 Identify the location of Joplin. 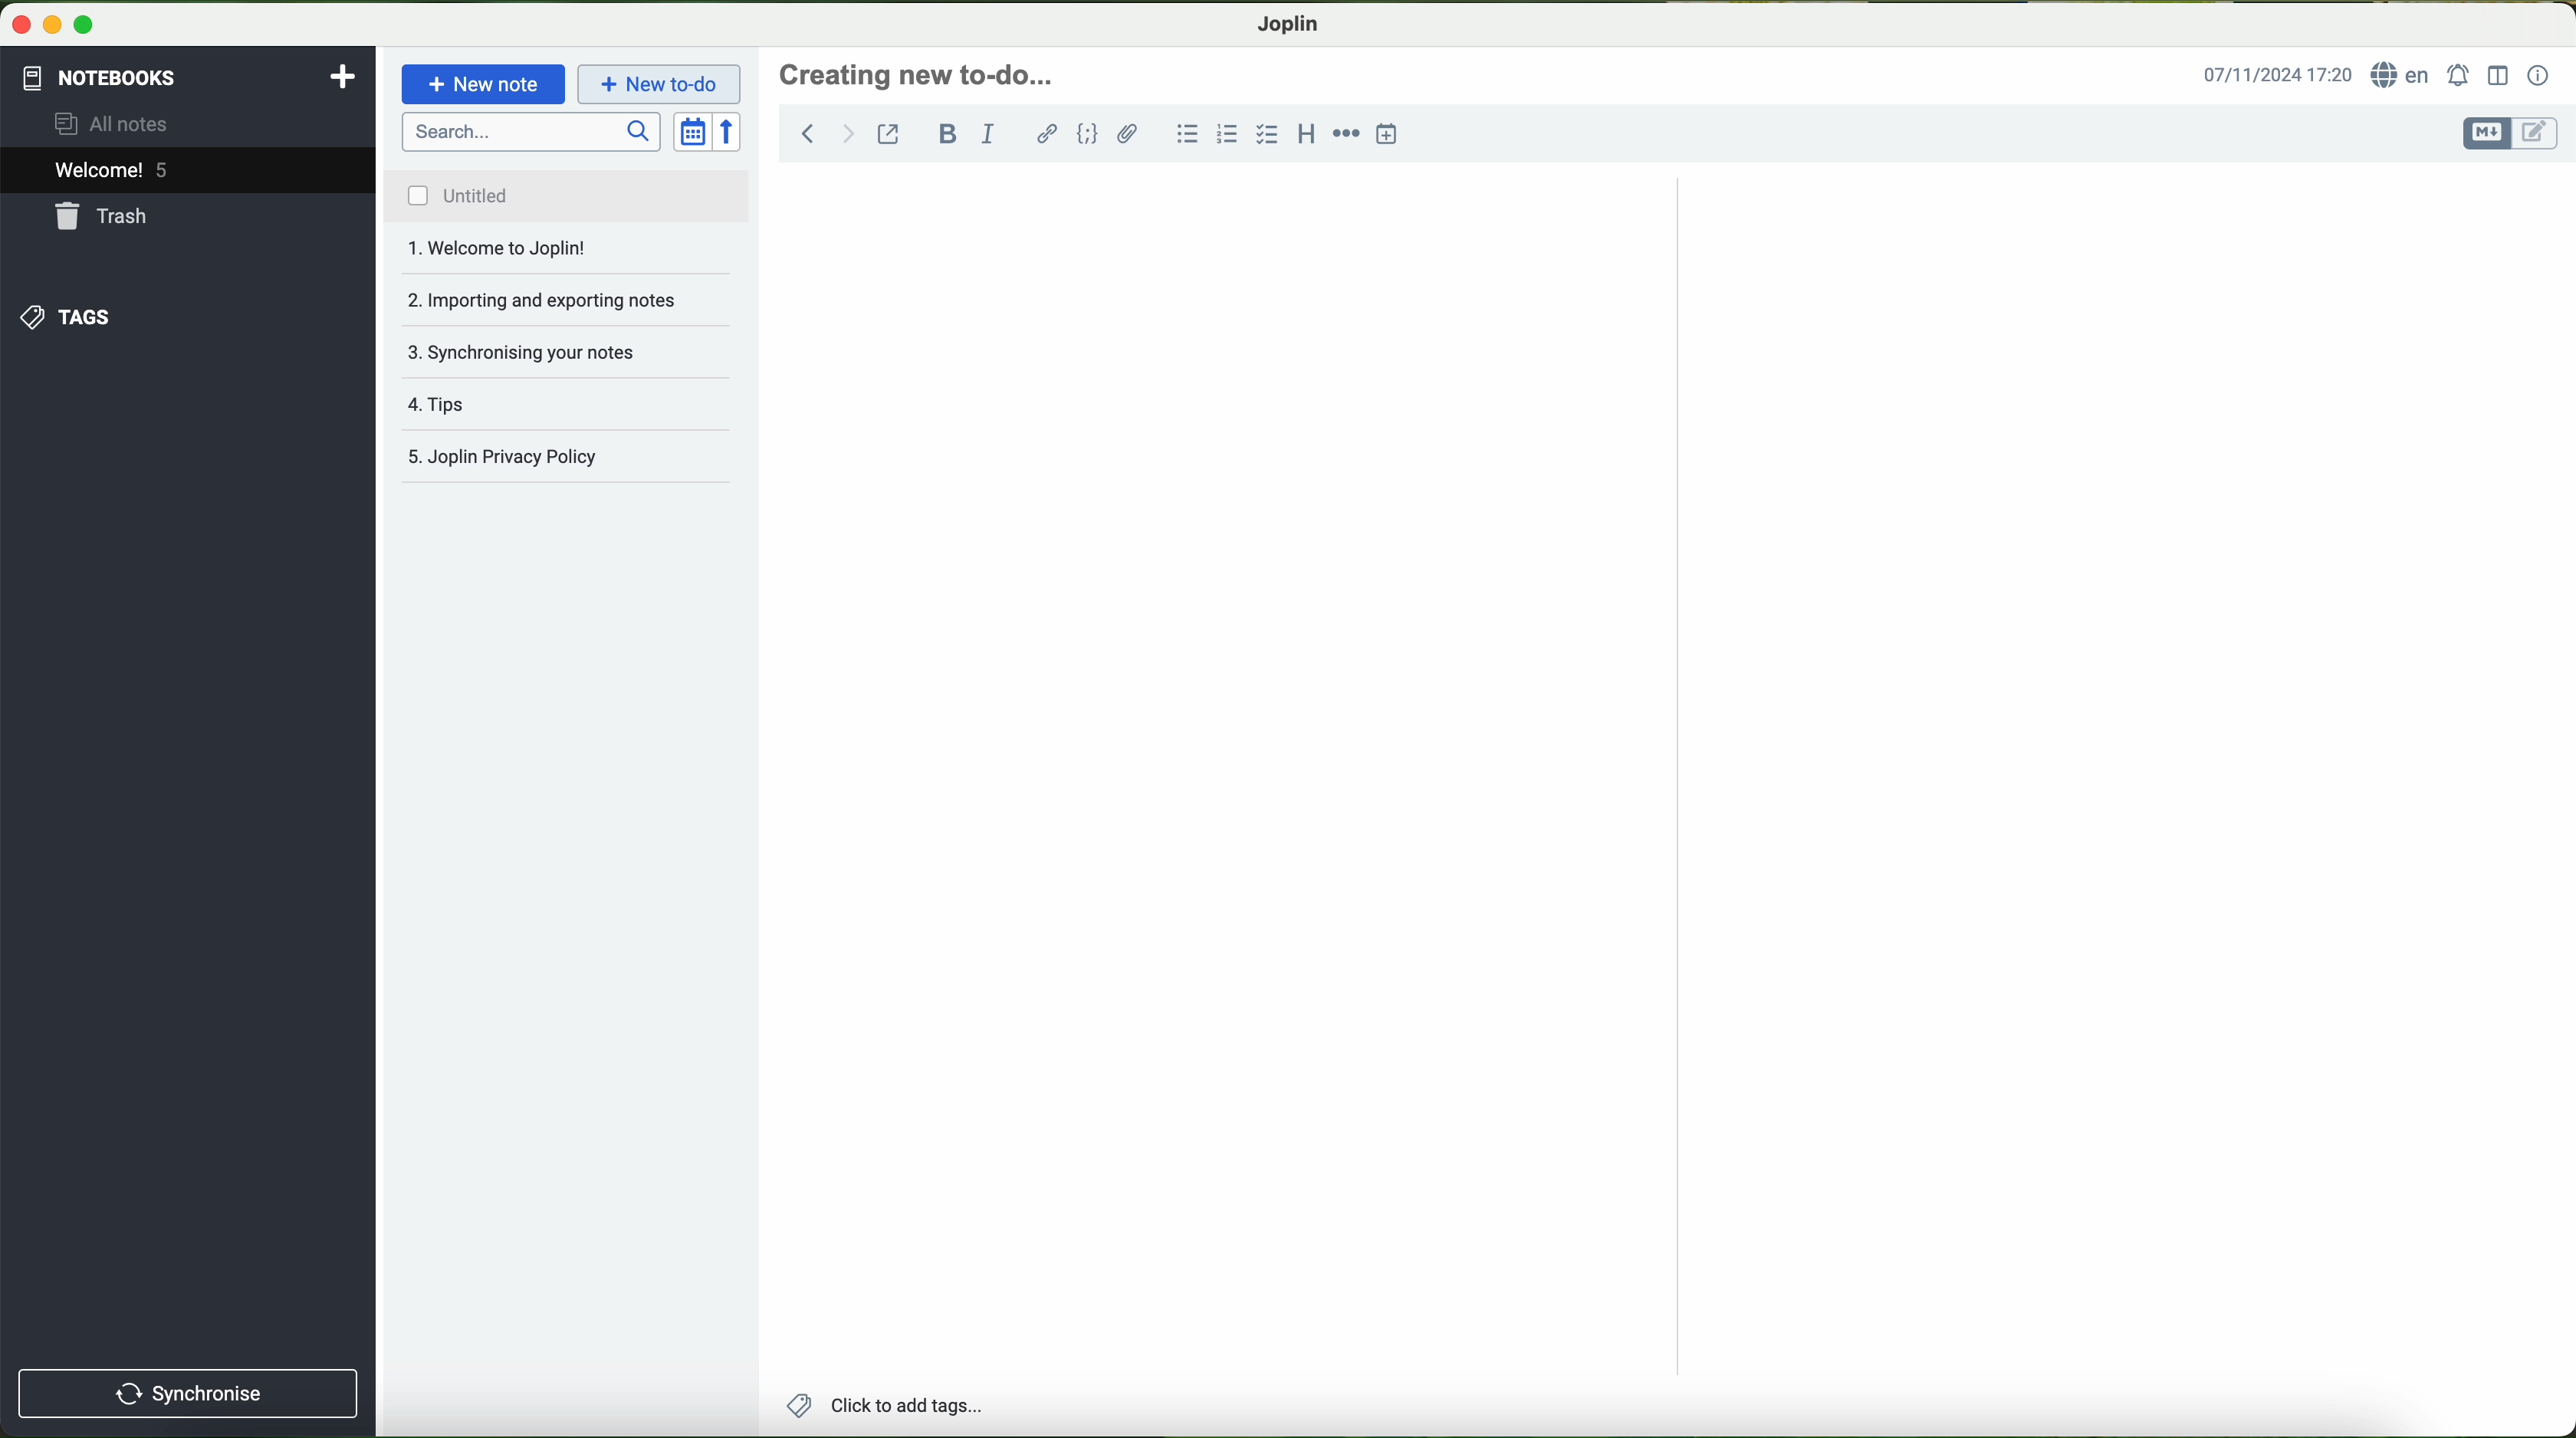
(1289, 22).